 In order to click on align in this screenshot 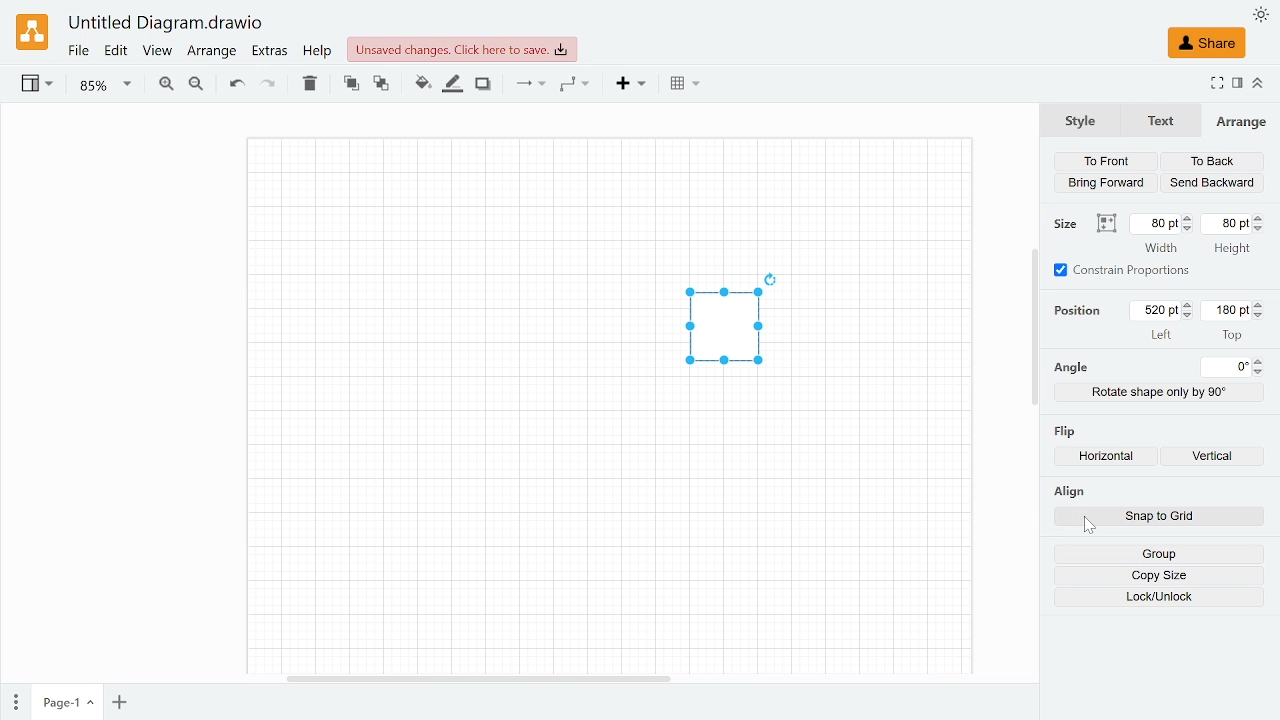, I will do `click(1068, 491)`.